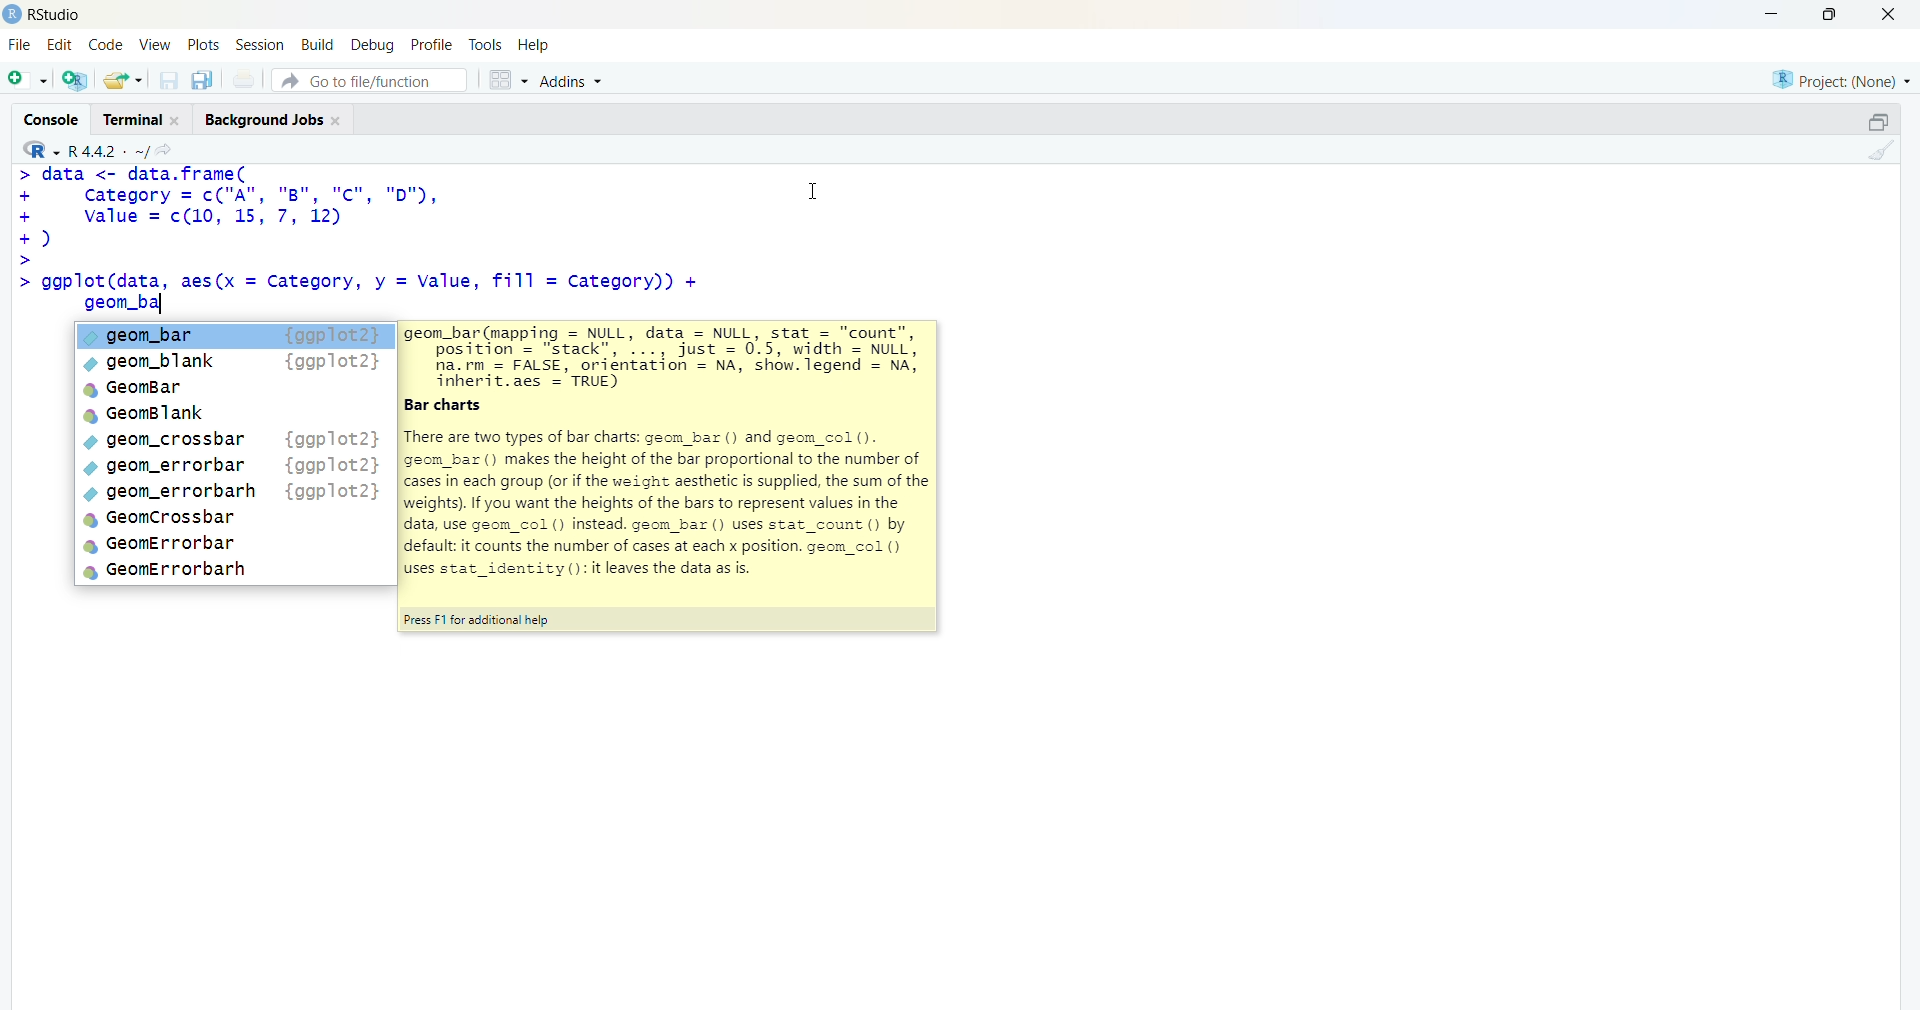 This screenshot has width=1920, height=1010. Describe the element at coordinates (814, 188) in the screenshot. I see `Cursor` at that location.